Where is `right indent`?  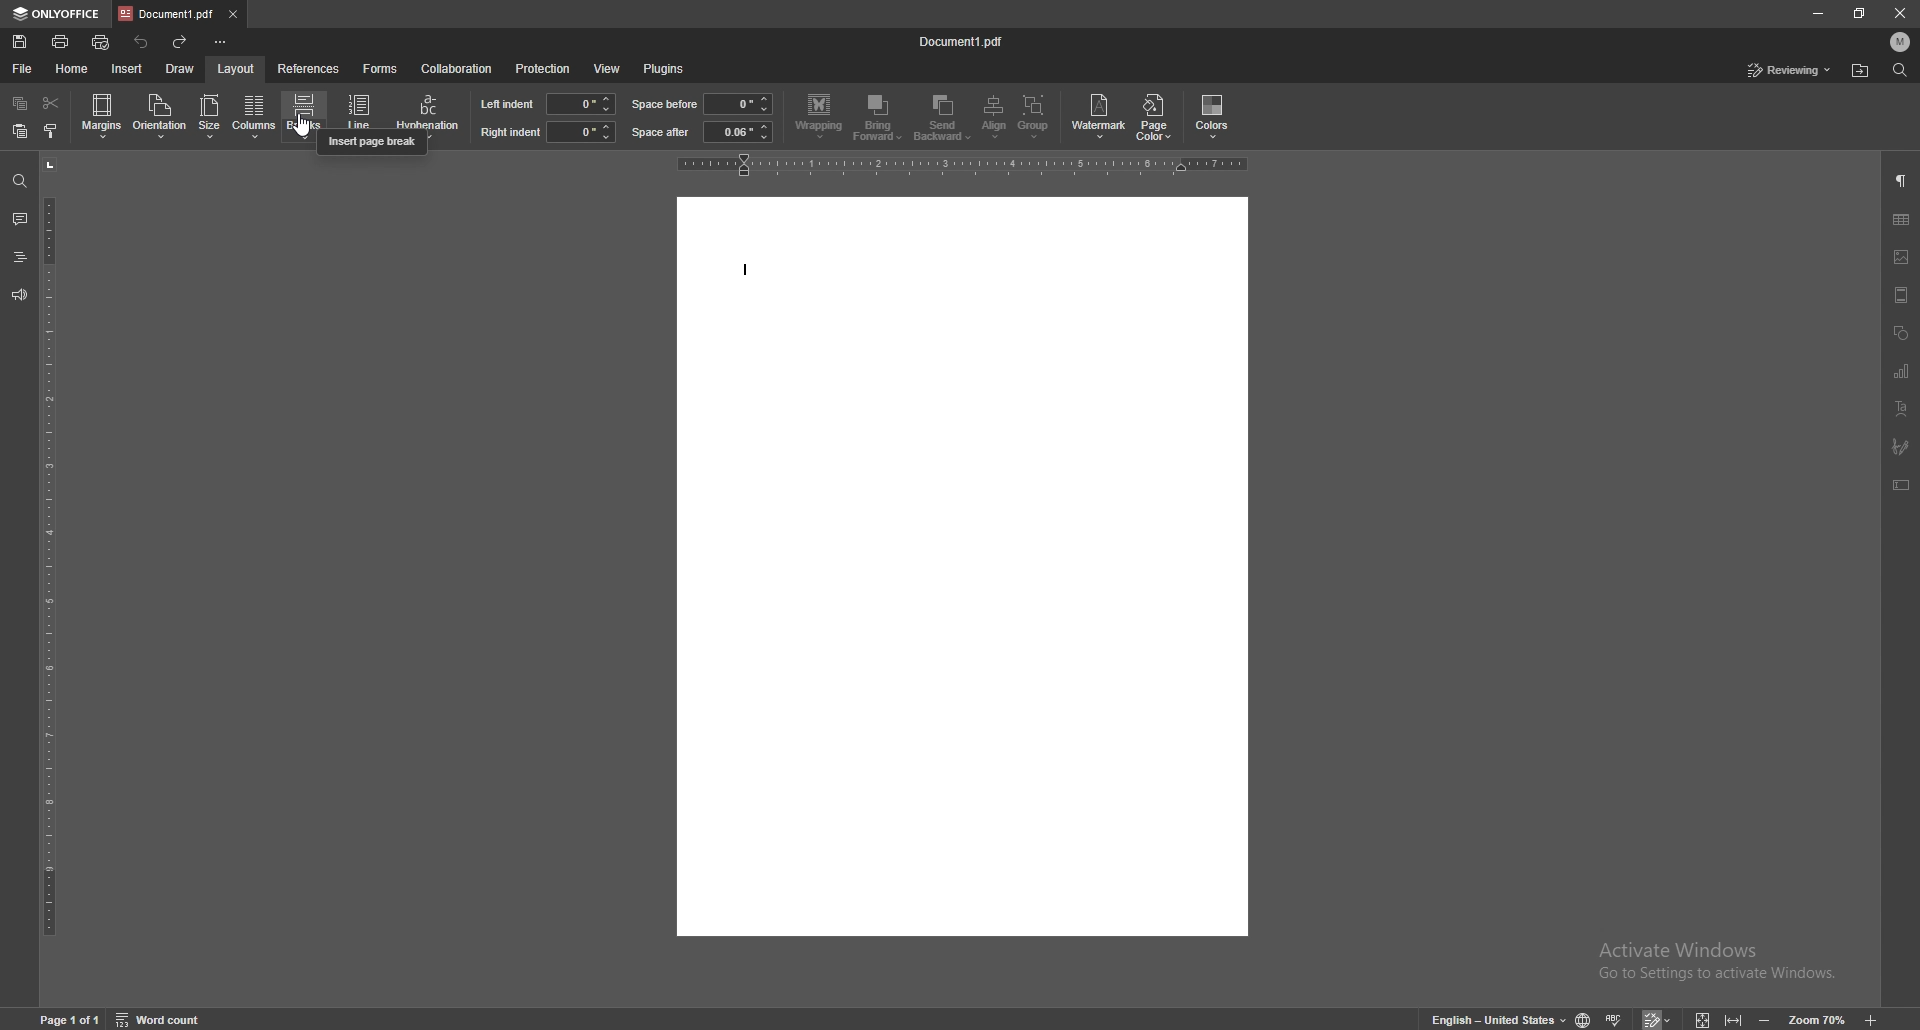 right indent is located at coordinates (510, 132).